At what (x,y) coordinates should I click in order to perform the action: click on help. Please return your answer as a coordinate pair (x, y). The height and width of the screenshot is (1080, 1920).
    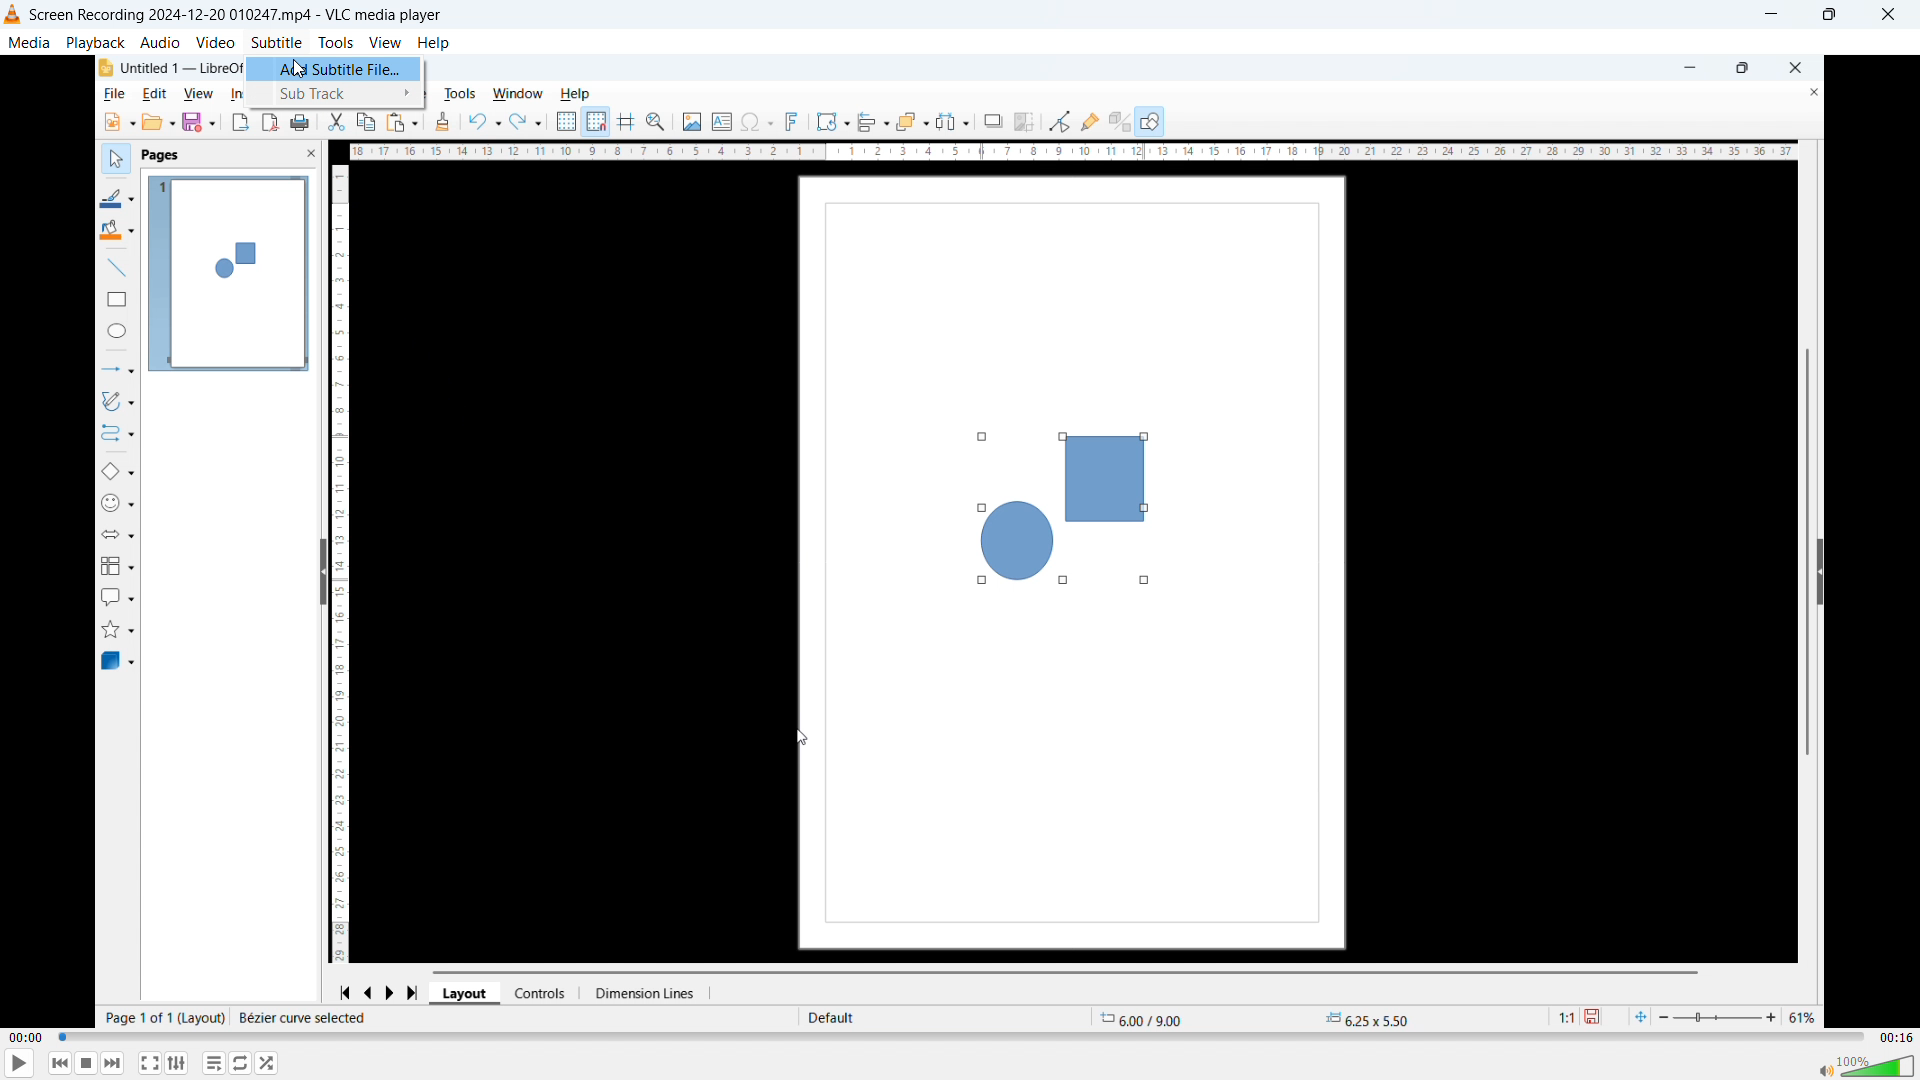
    Looking at the image, I should click on (580, 92).